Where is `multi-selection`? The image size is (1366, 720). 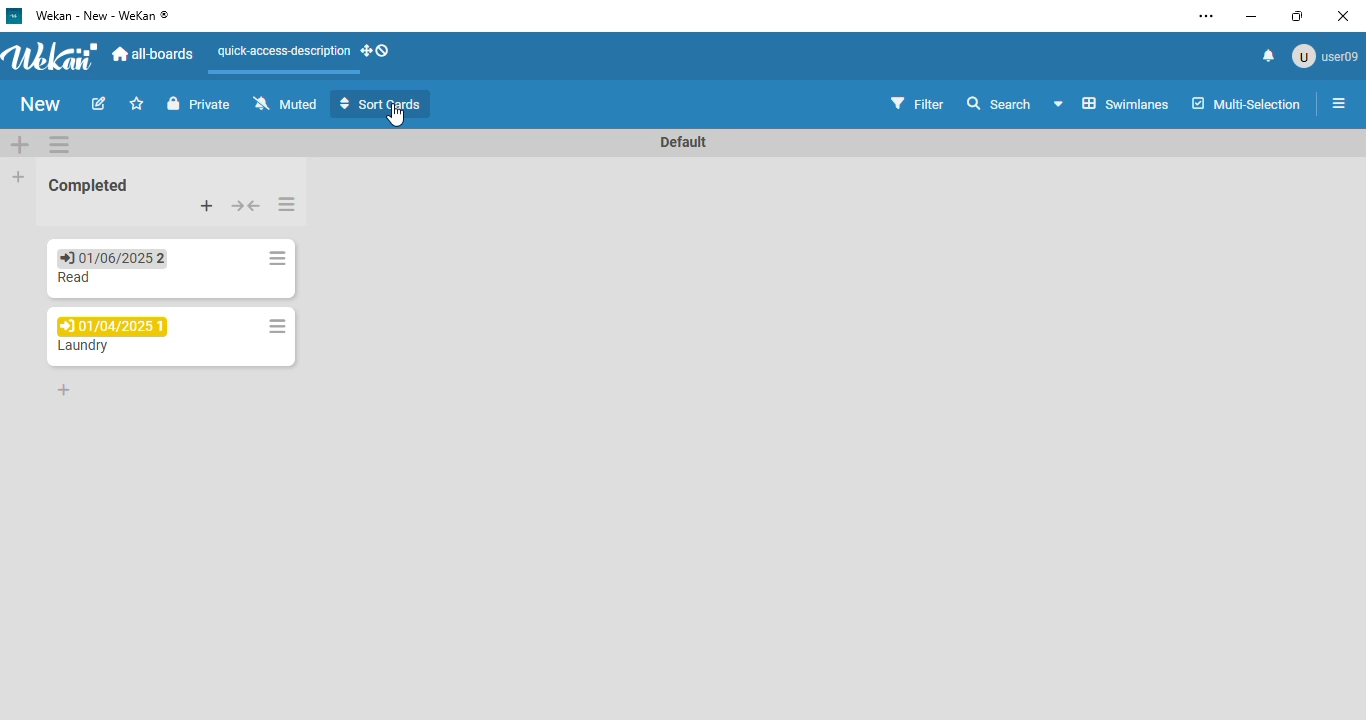
multi-selection is located at coordinates (1246, 103).